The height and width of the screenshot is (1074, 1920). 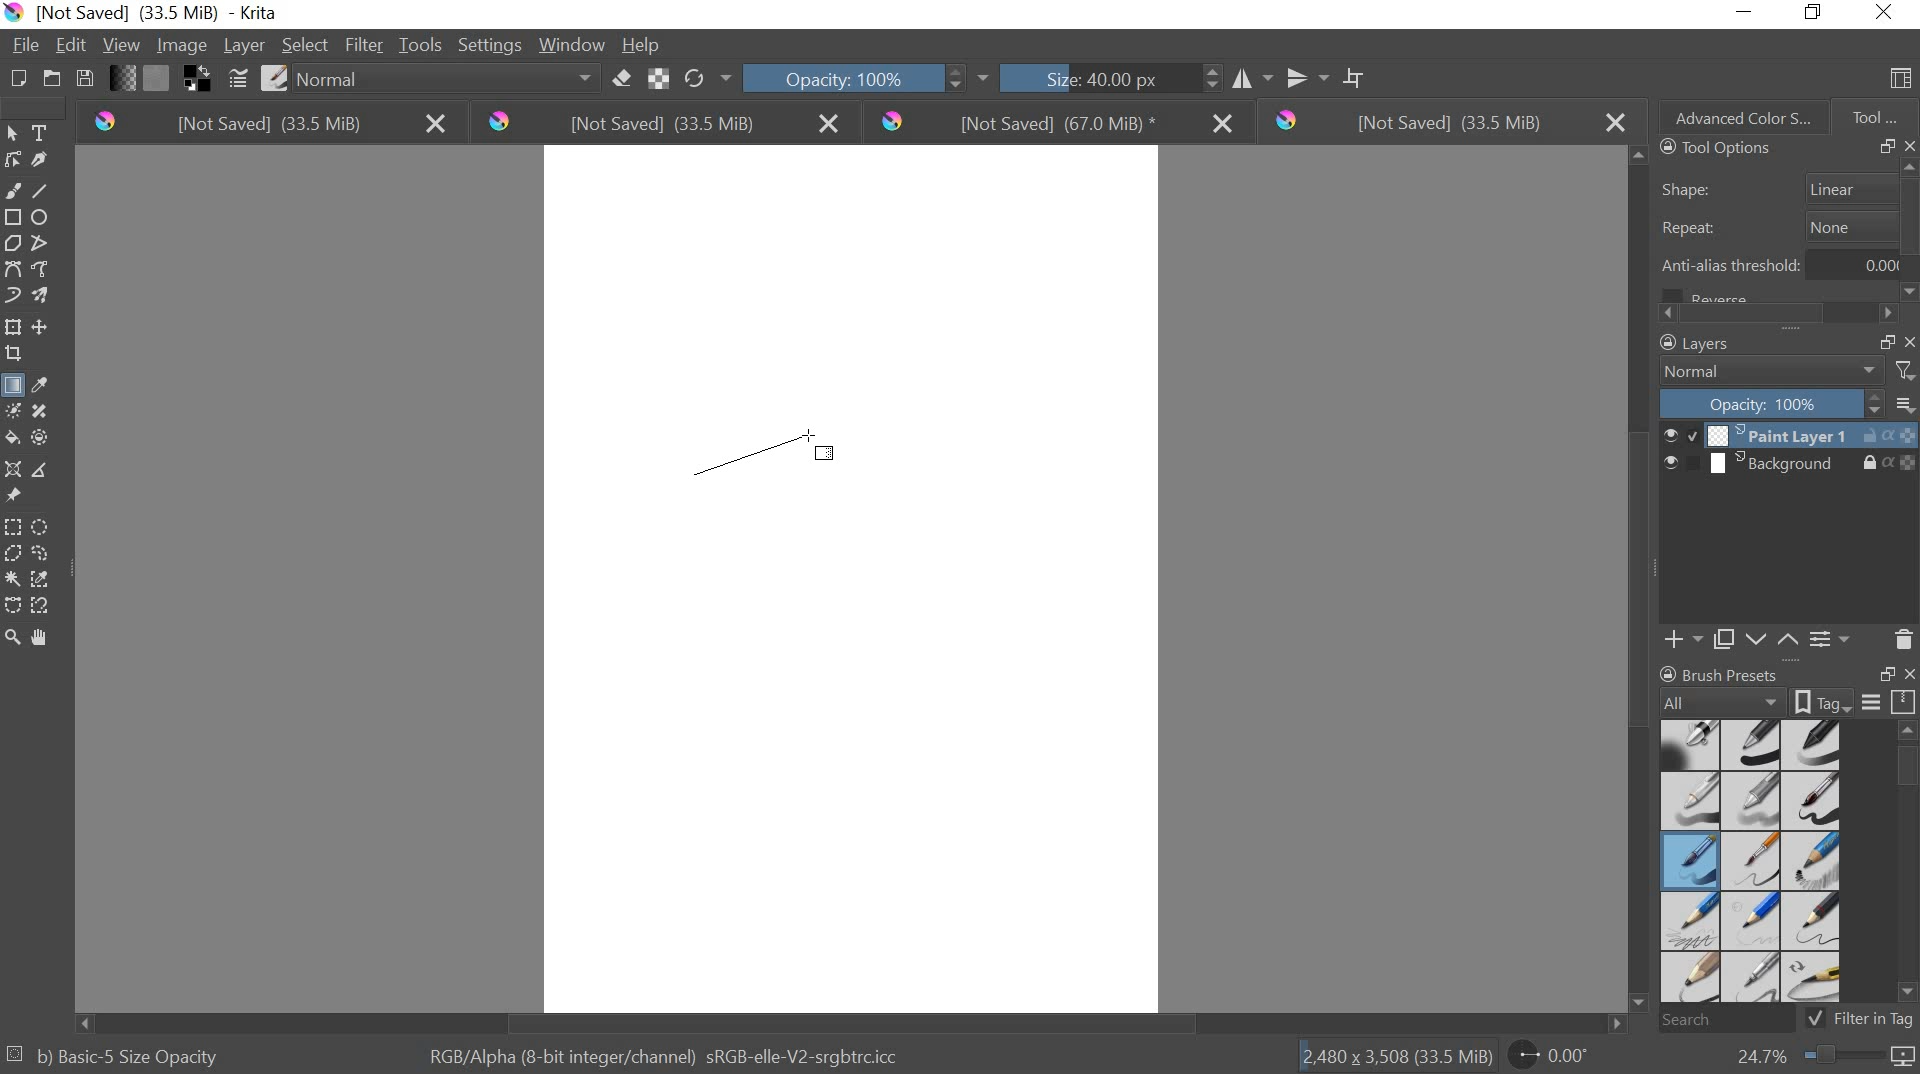 What do you see at coordinates (446, 81) in the screenshot?
I see `normal` at bounding box center [446, 81].